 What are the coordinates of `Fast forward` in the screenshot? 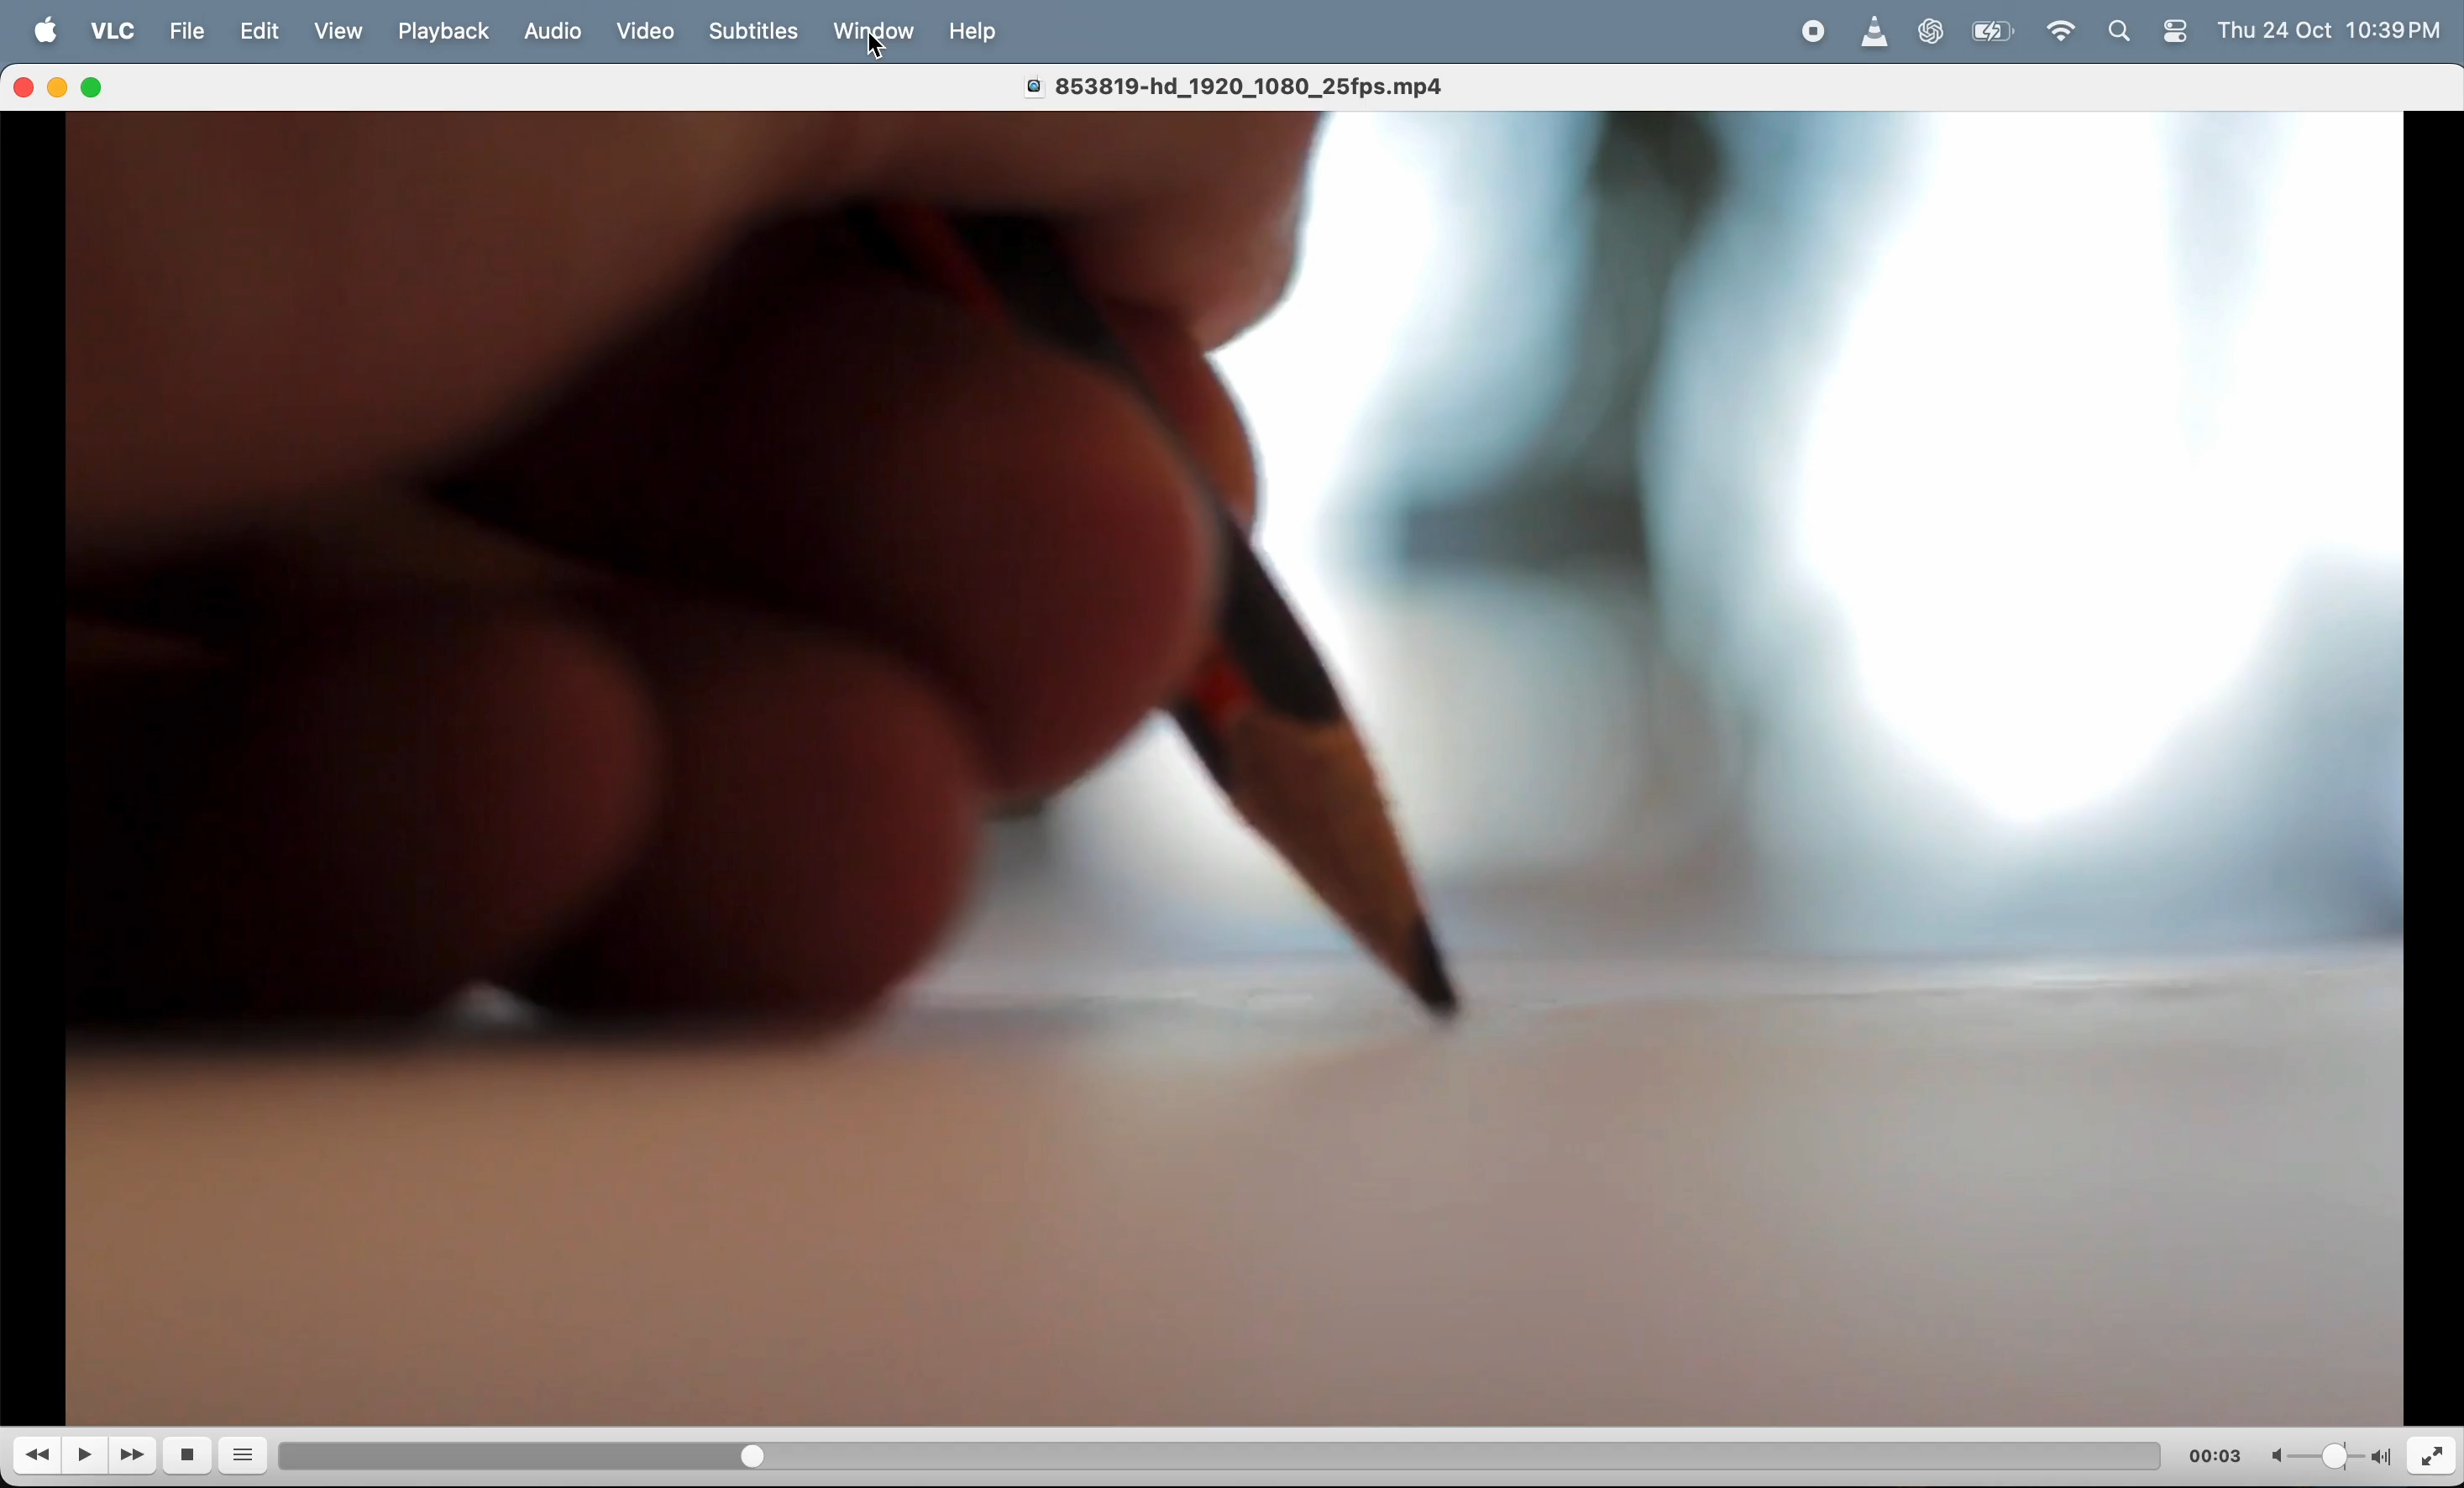 It's located at (136, 1454).